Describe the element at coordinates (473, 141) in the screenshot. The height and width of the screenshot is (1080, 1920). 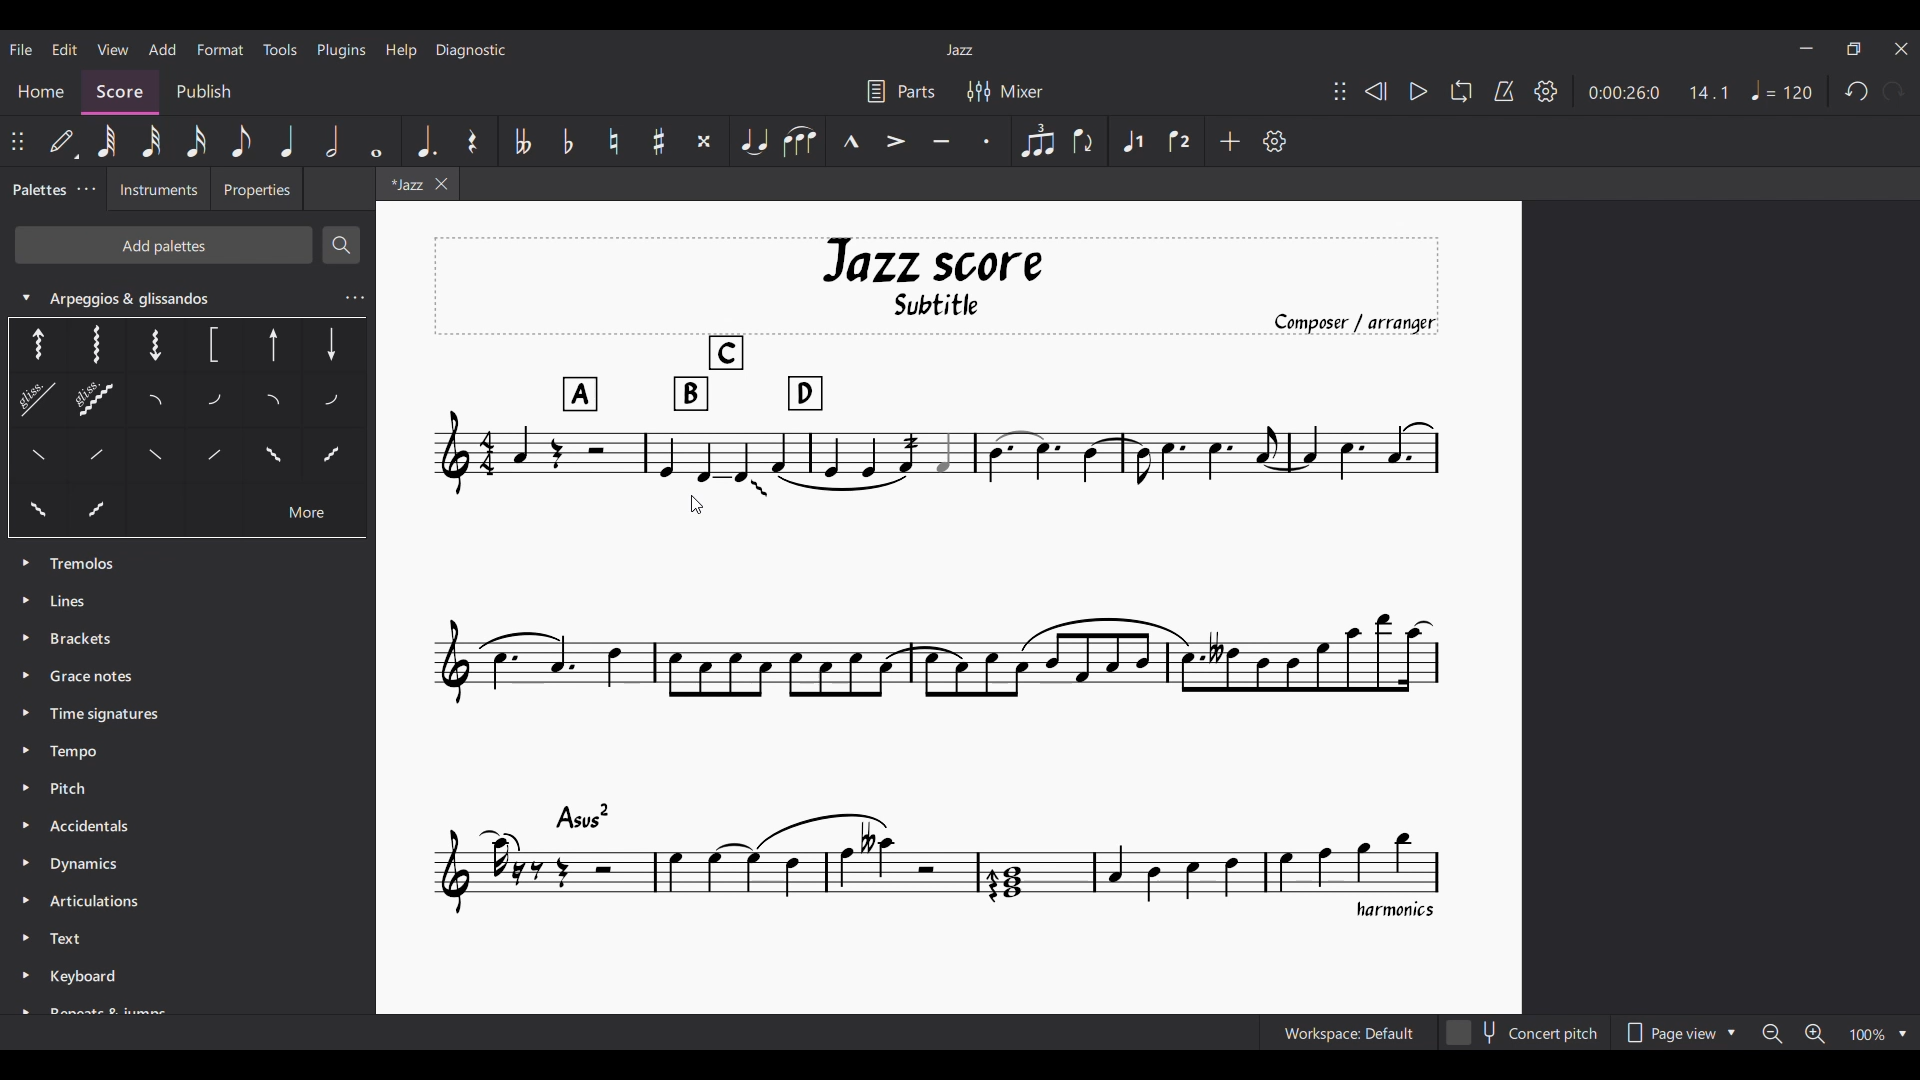
I see `Rest` at that location.